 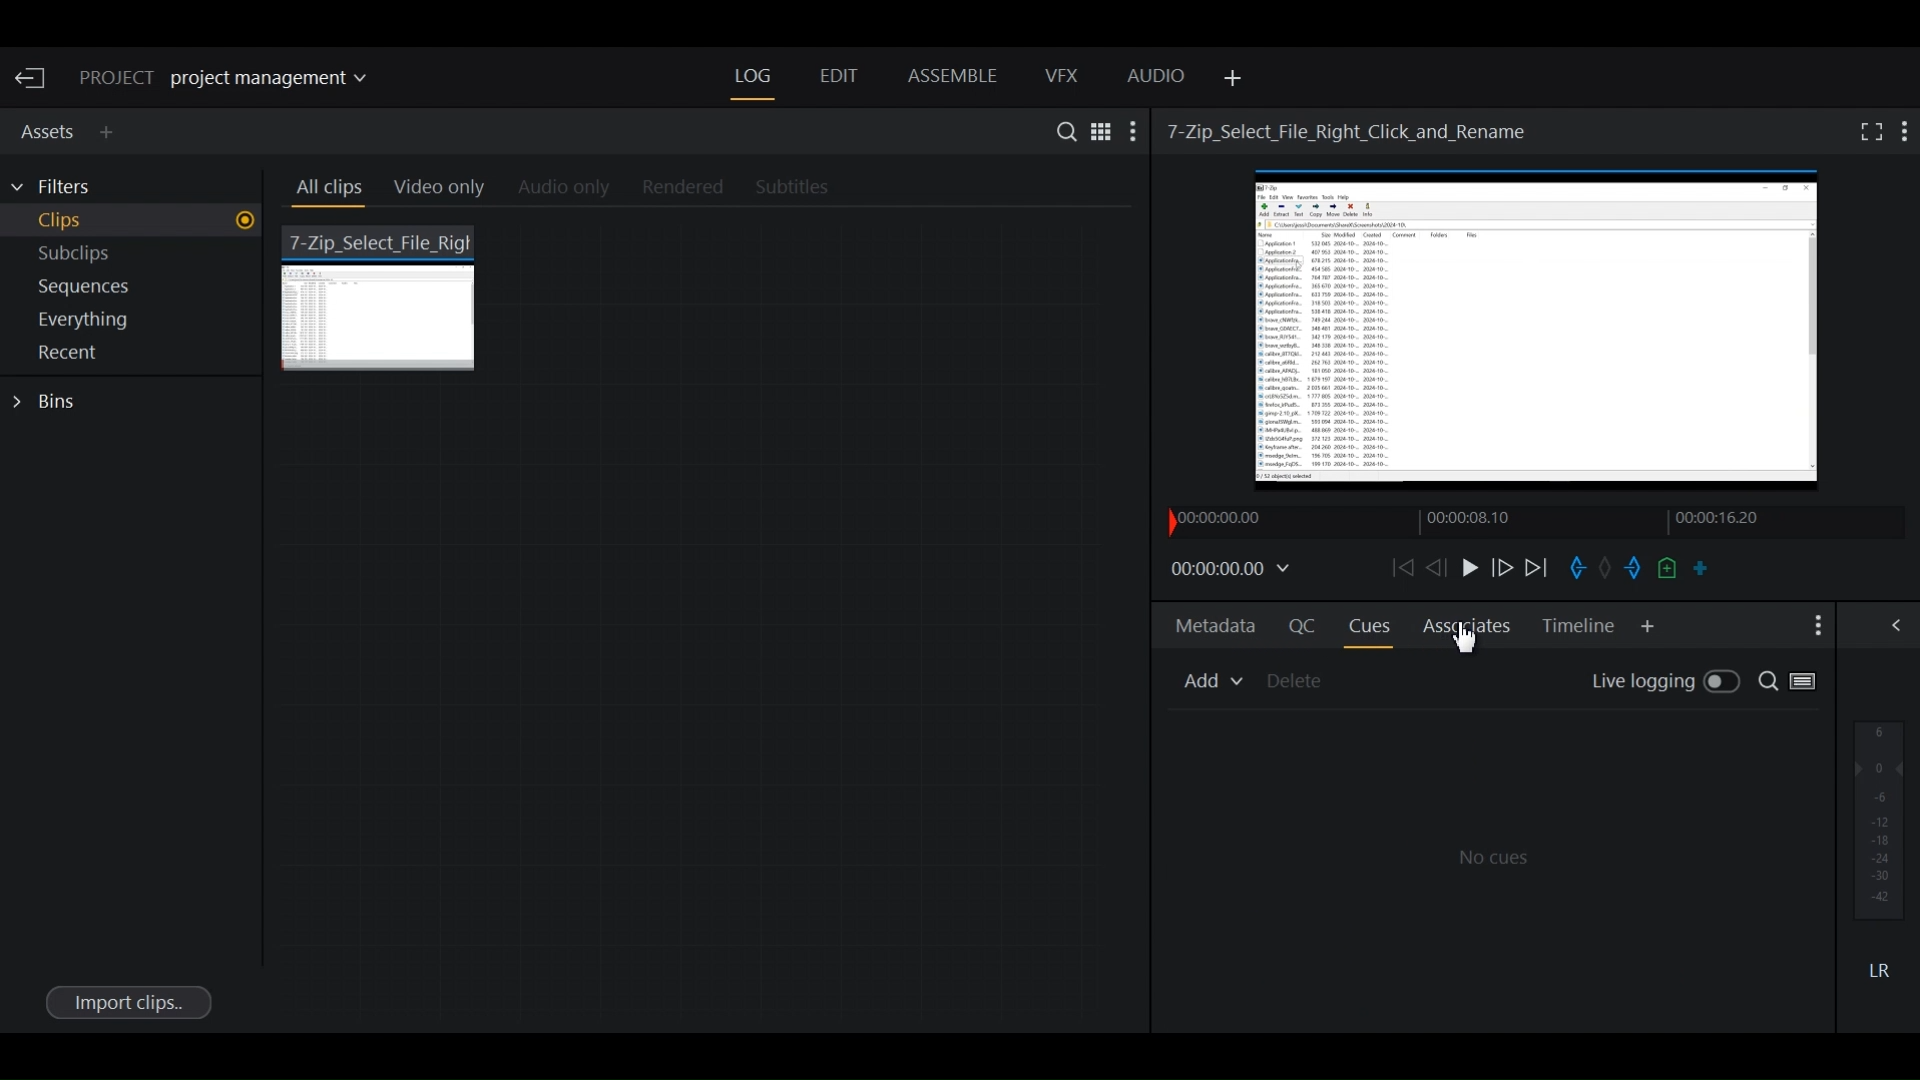 What do you see at coordinates (136, 322) in the screenshot?
I see `Show everything in current project` at bounding box center [136, 322].